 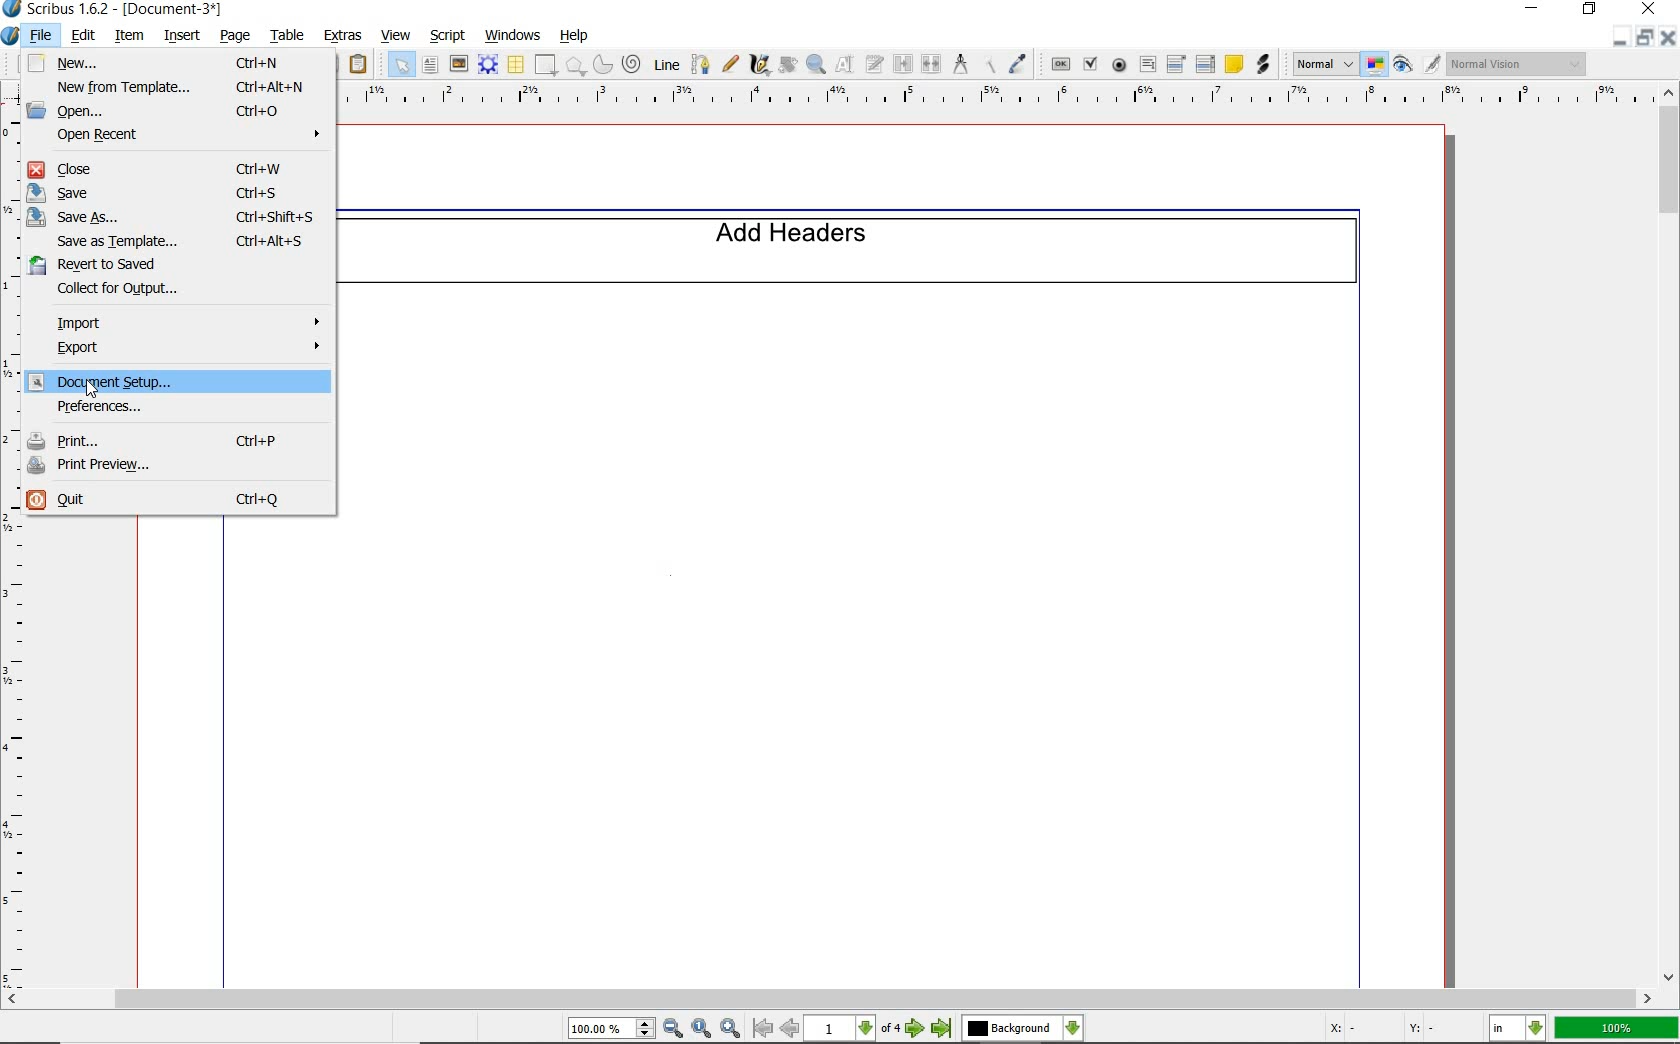 I want to click on script, so click(x=449, y=35).